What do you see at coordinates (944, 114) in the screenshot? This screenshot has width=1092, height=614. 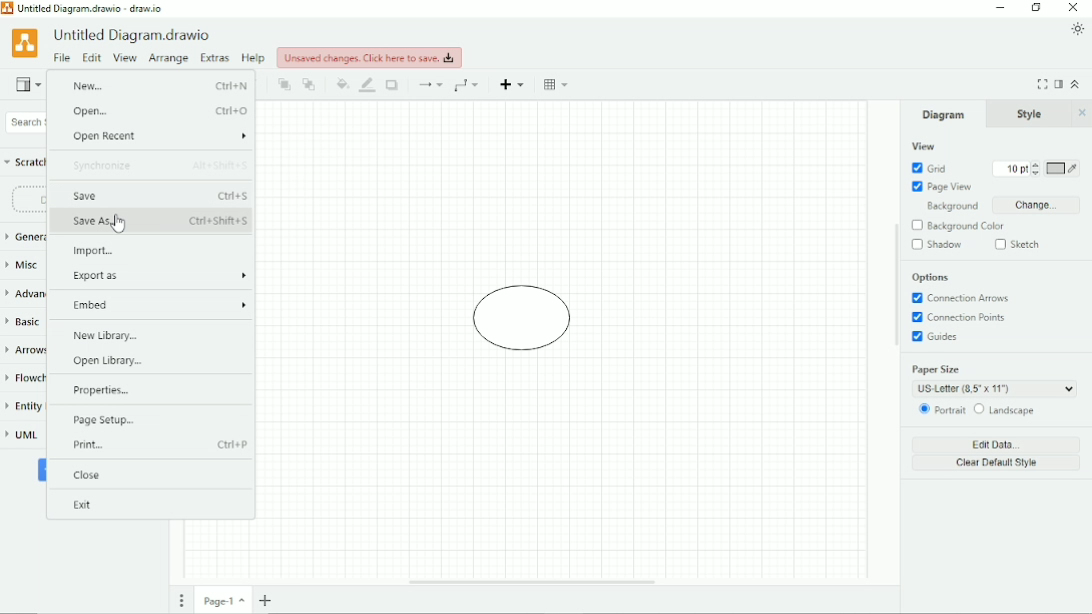 I see `Diagram` at bounding box center [944, 114].